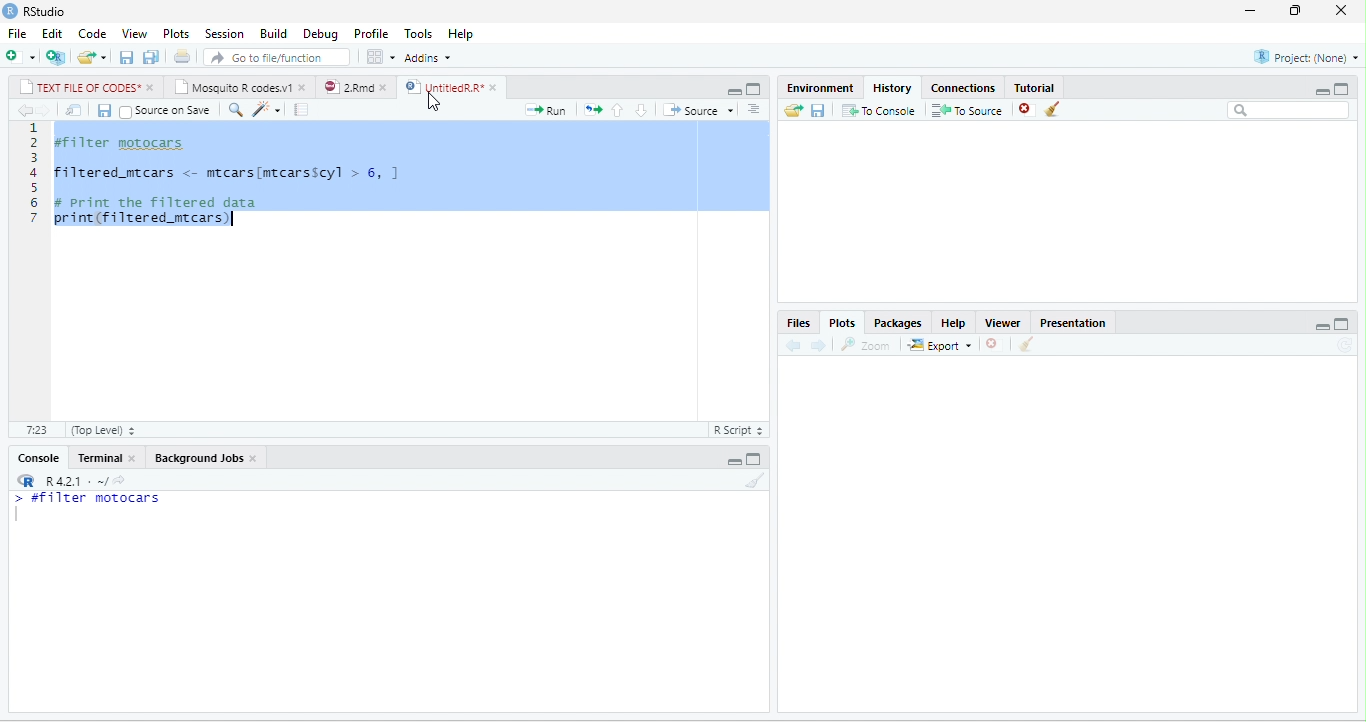 This screenshot has height=722, width=1366. What do you see at coordinates (794, 345) in the screenshot?
I see `back` at bounding box center [794, 345].